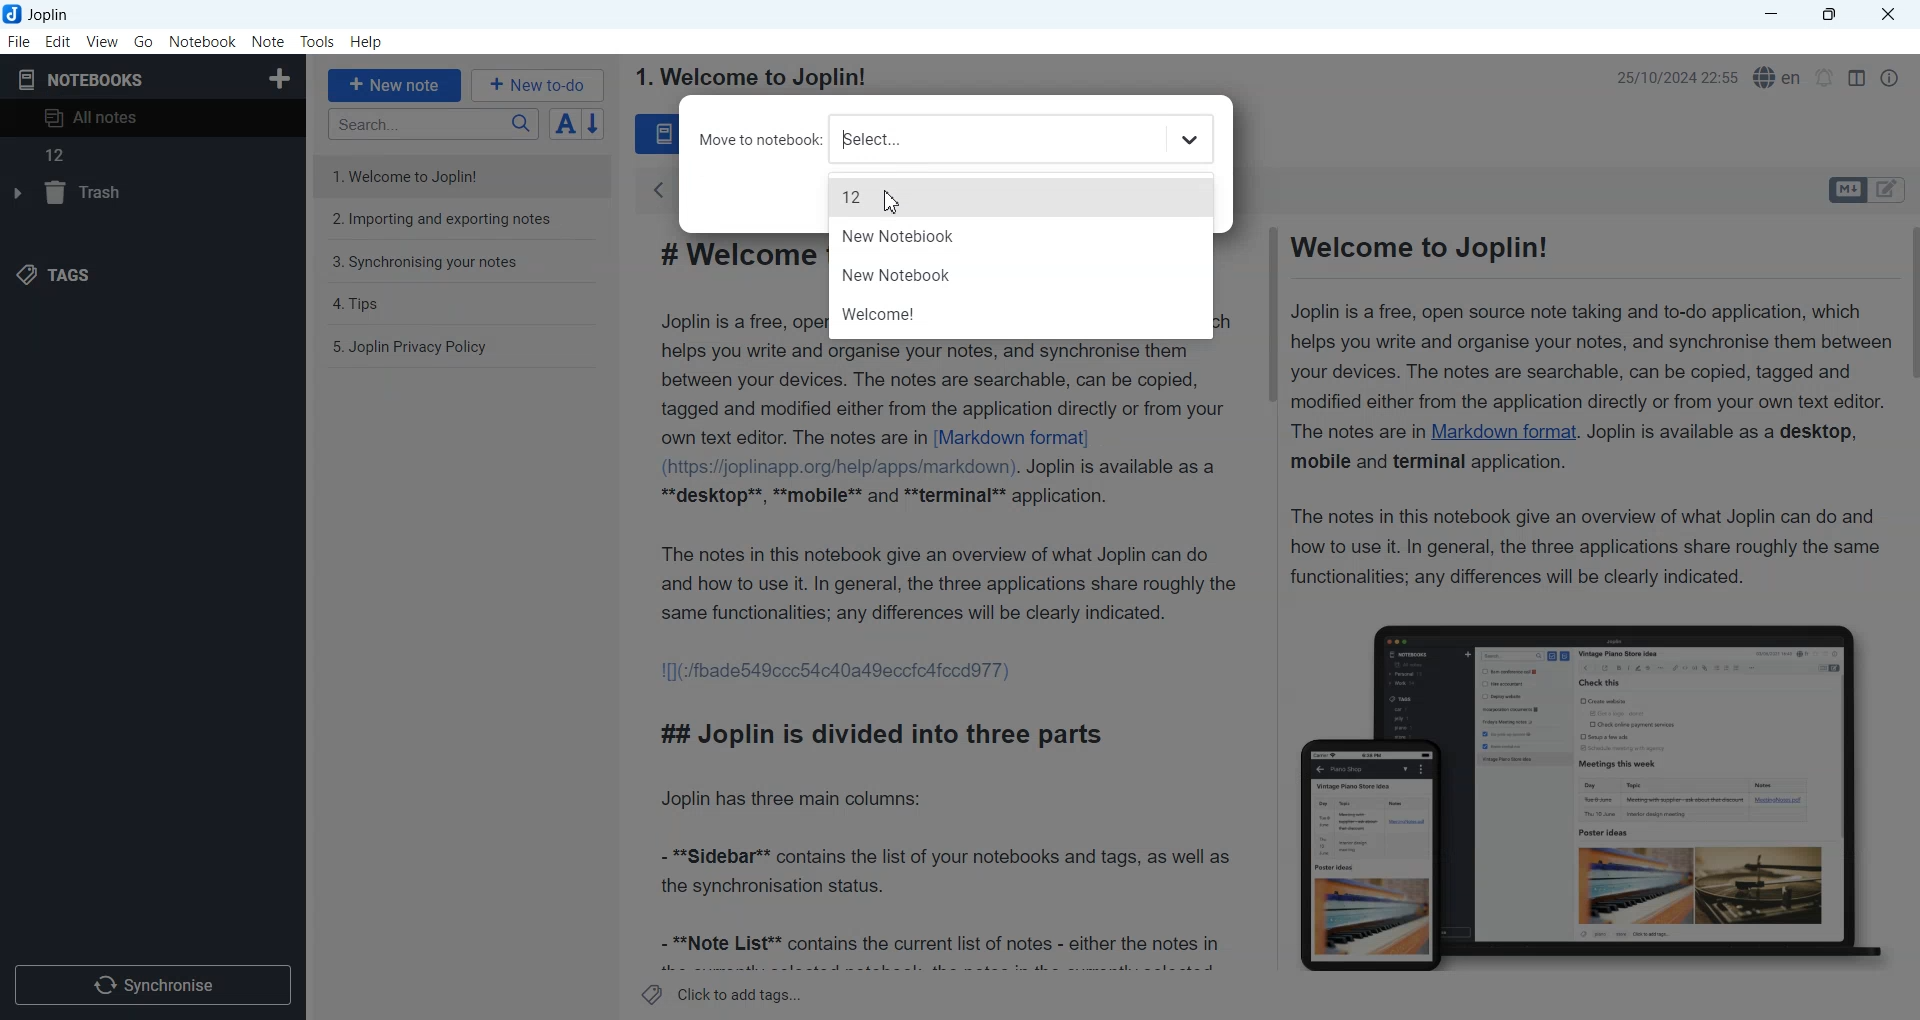 Image resolution: width=1920 pixels, height=1020 pixels. Describe the element at coordinates (152, 983) in the screenshot. I see `Synchronize` at that location.